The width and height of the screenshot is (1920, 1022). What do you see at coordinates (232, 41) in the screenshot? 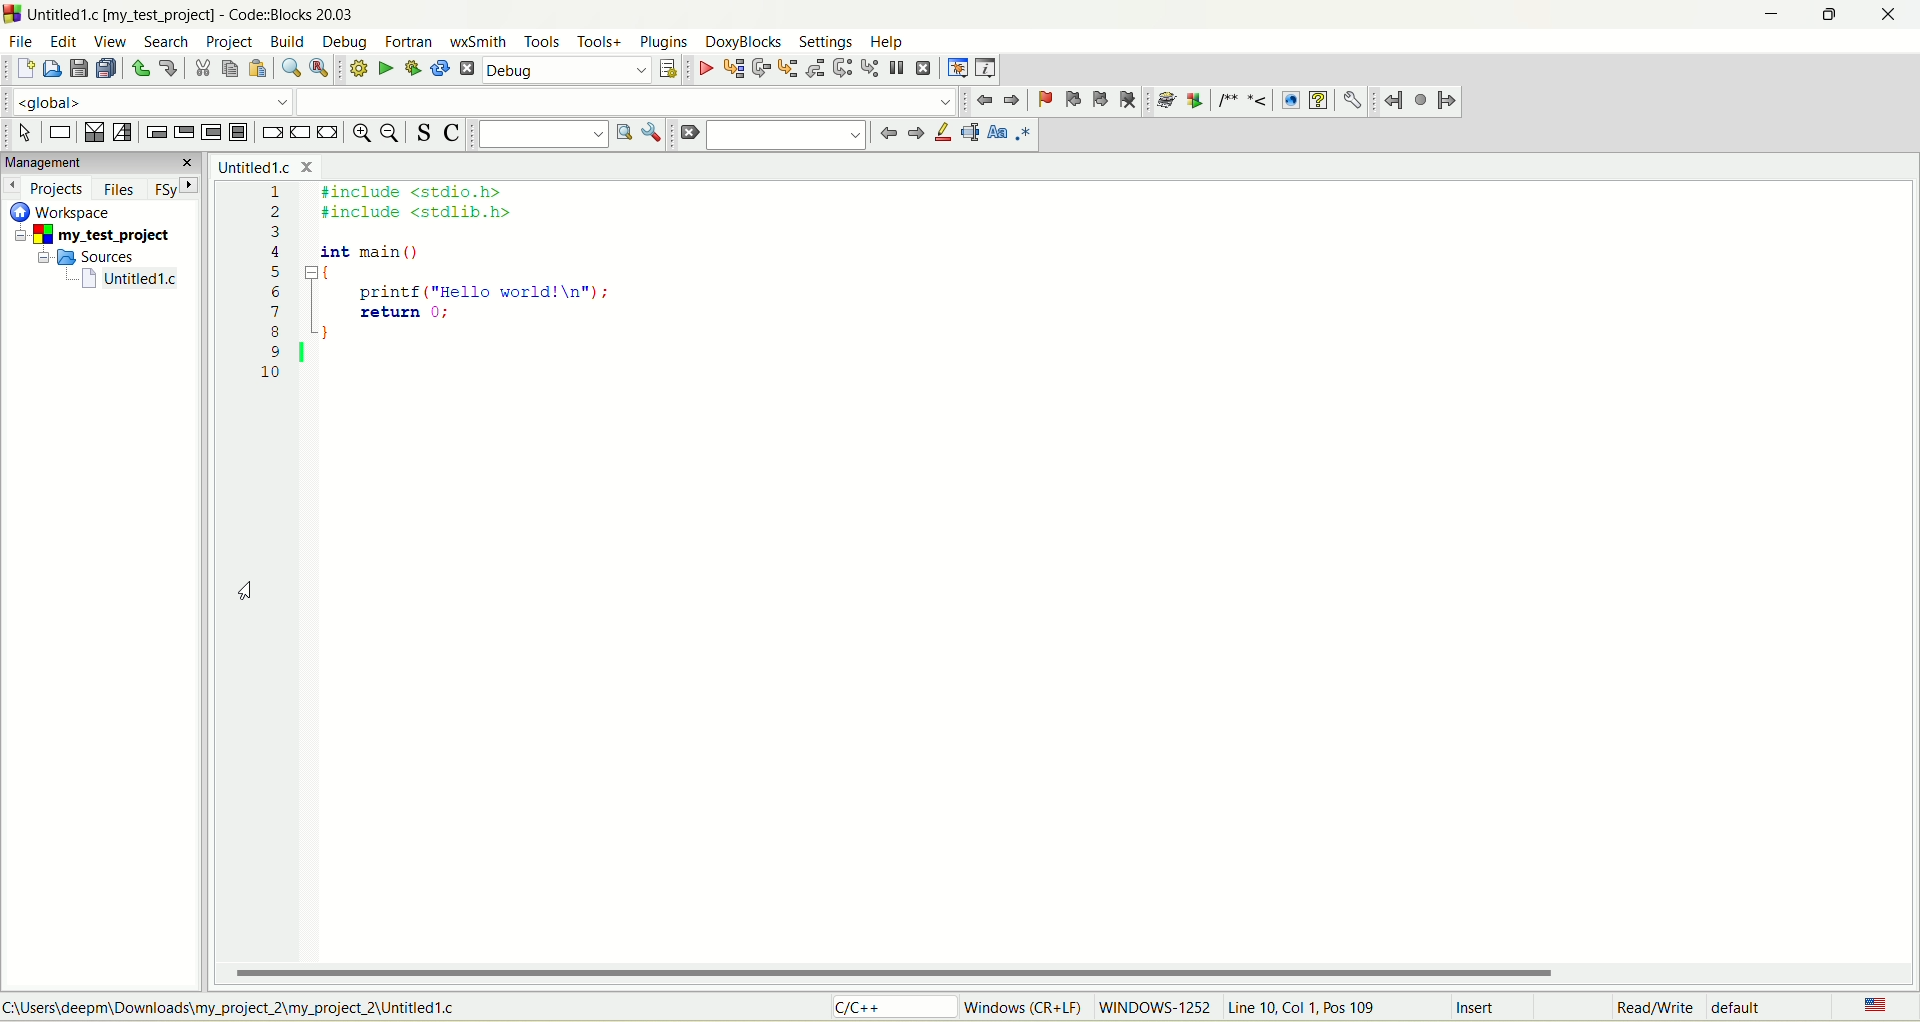
I see `project` at bounding box center [232, 41].